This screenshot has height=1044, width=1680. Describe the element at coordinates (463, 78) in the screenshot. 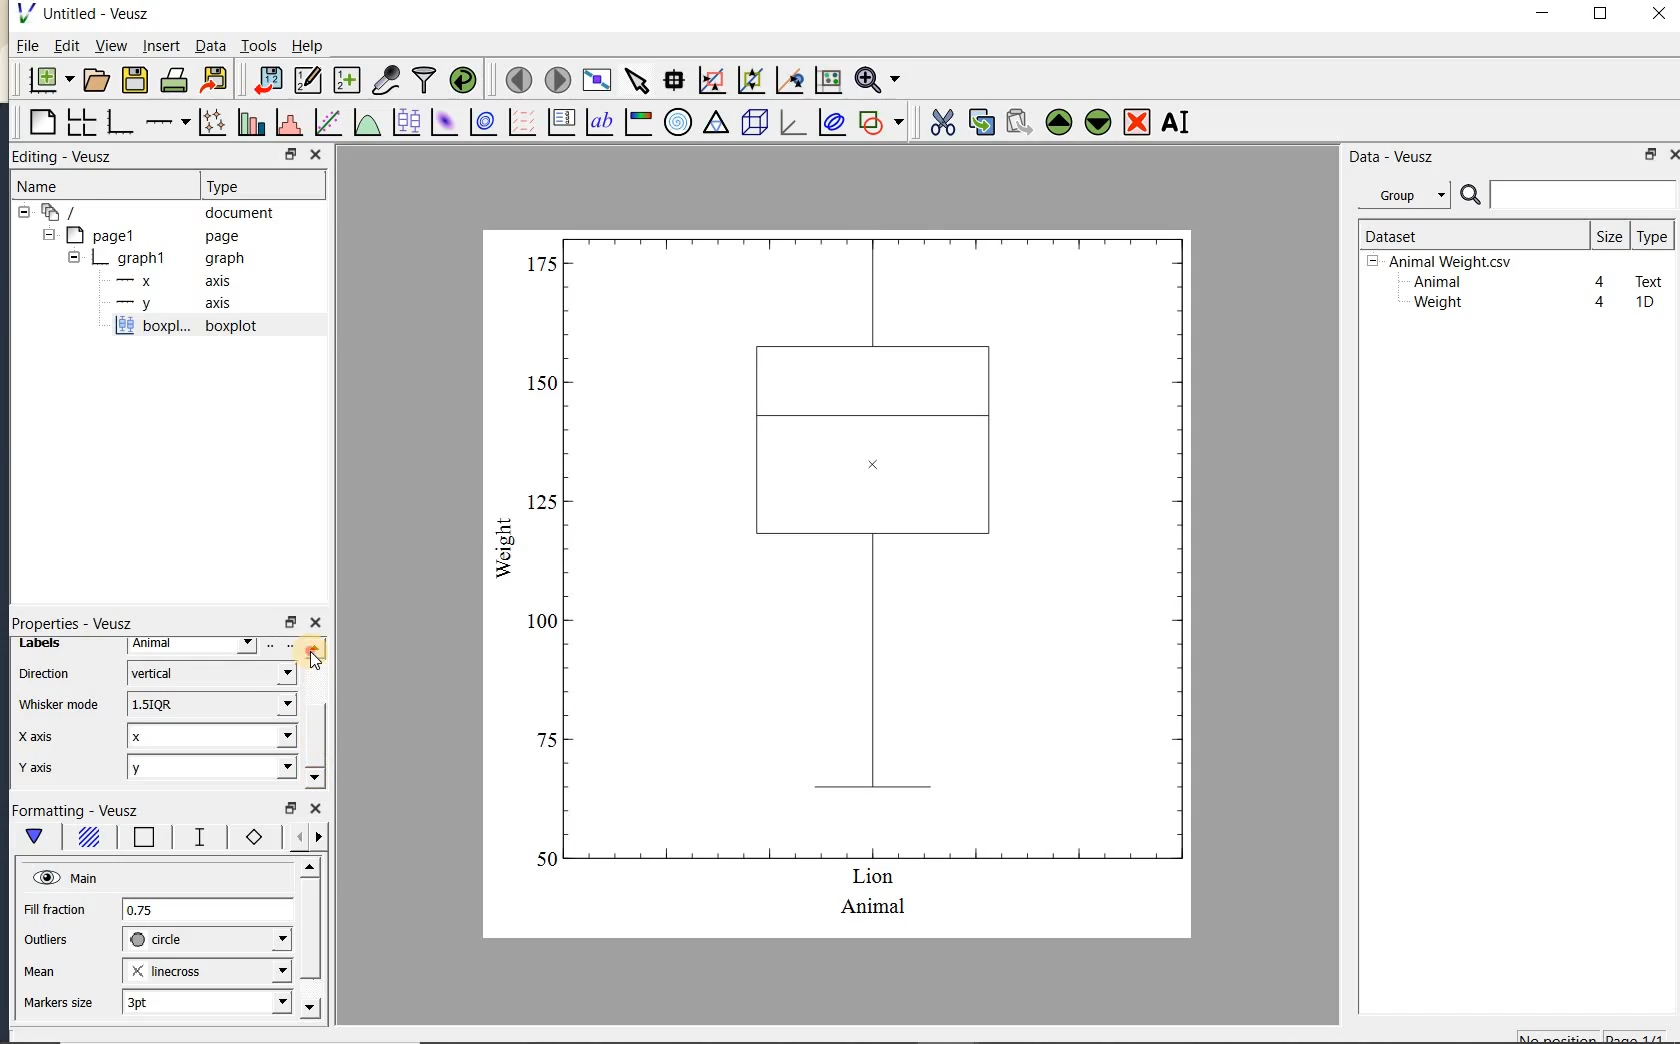

I see `reload linked datasets` at that location.